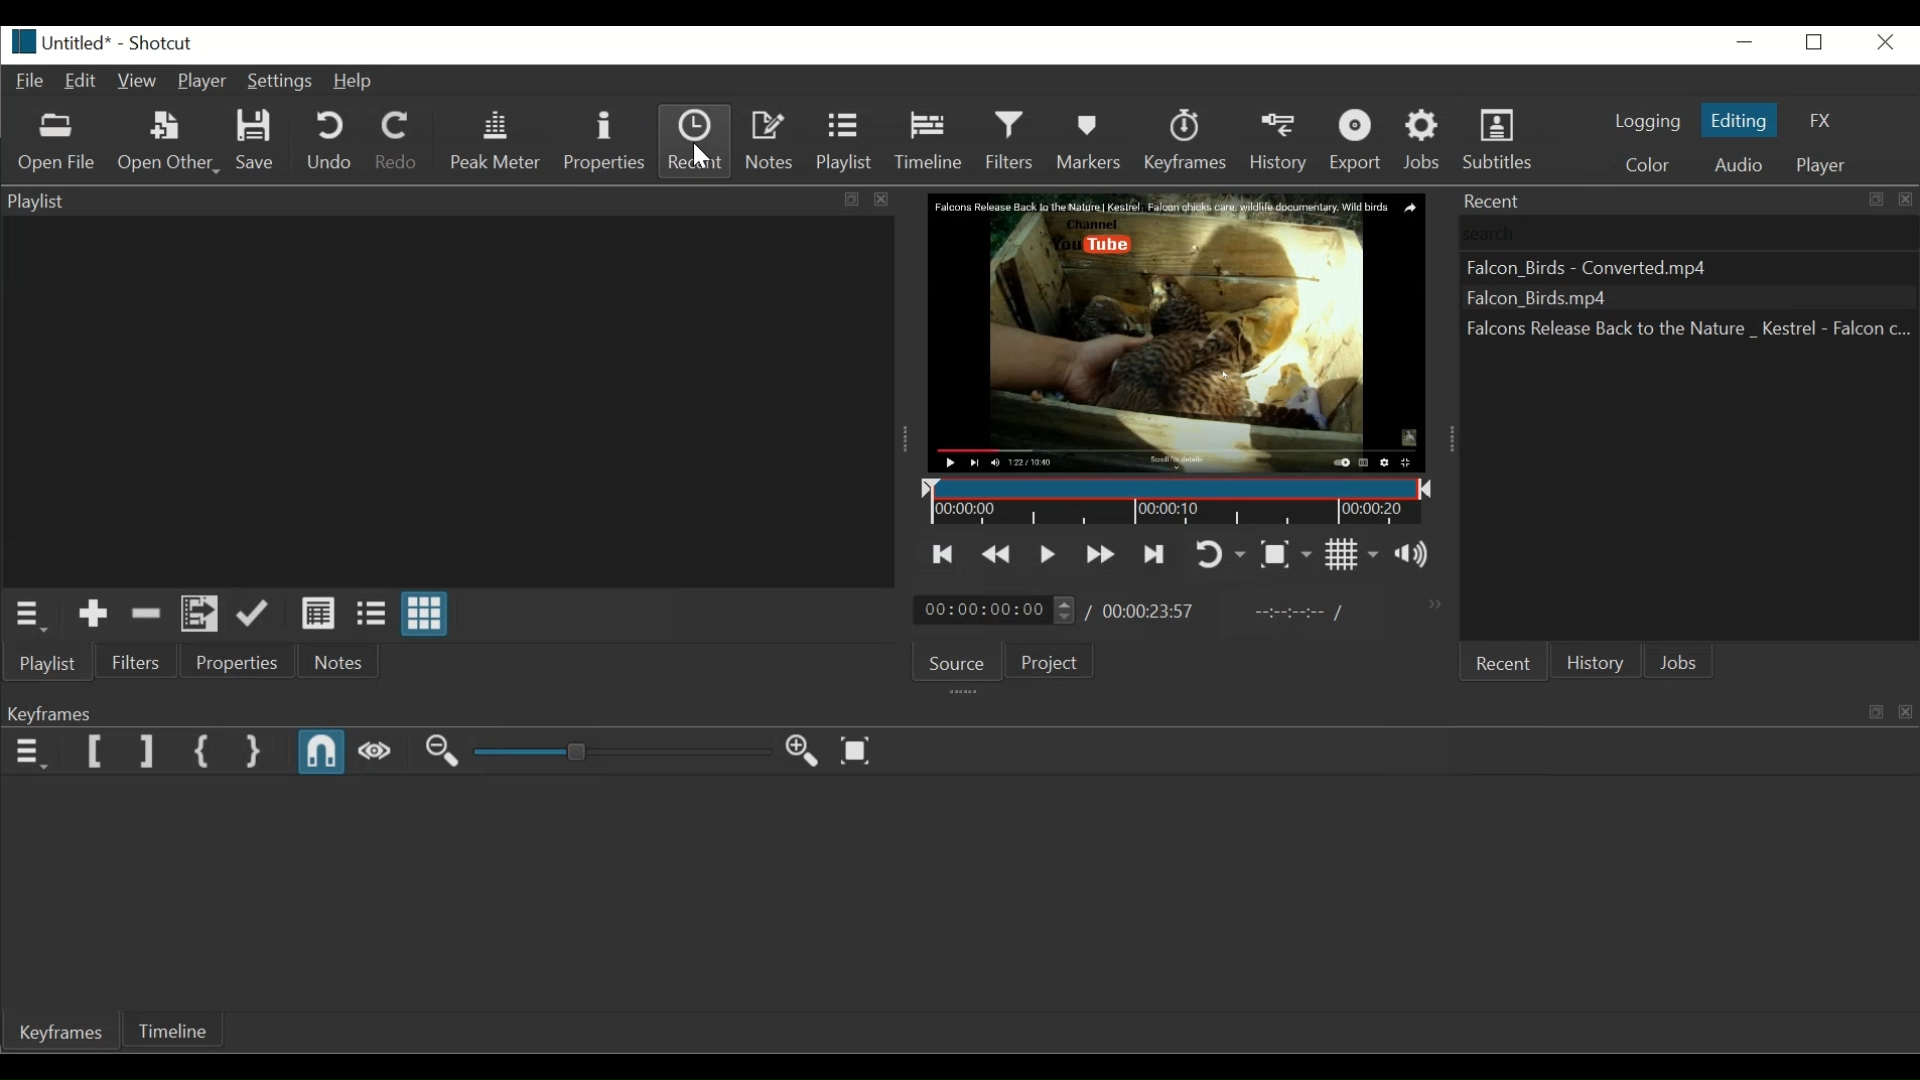 Image resolution: width=1920 pixels, height=1080 pixels. I want to click on Keyframe, so click(958, 713).